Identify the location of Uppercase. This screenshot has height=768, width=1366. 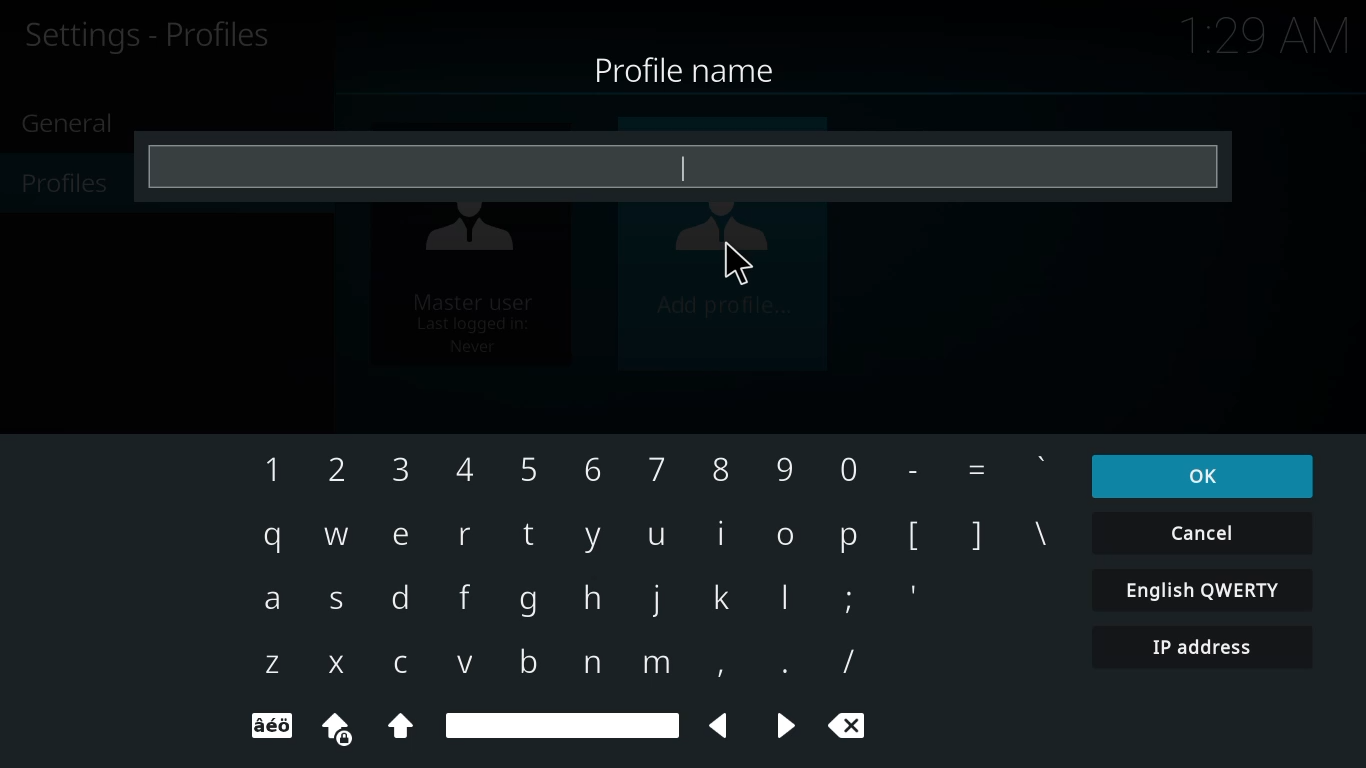
(402, 733).